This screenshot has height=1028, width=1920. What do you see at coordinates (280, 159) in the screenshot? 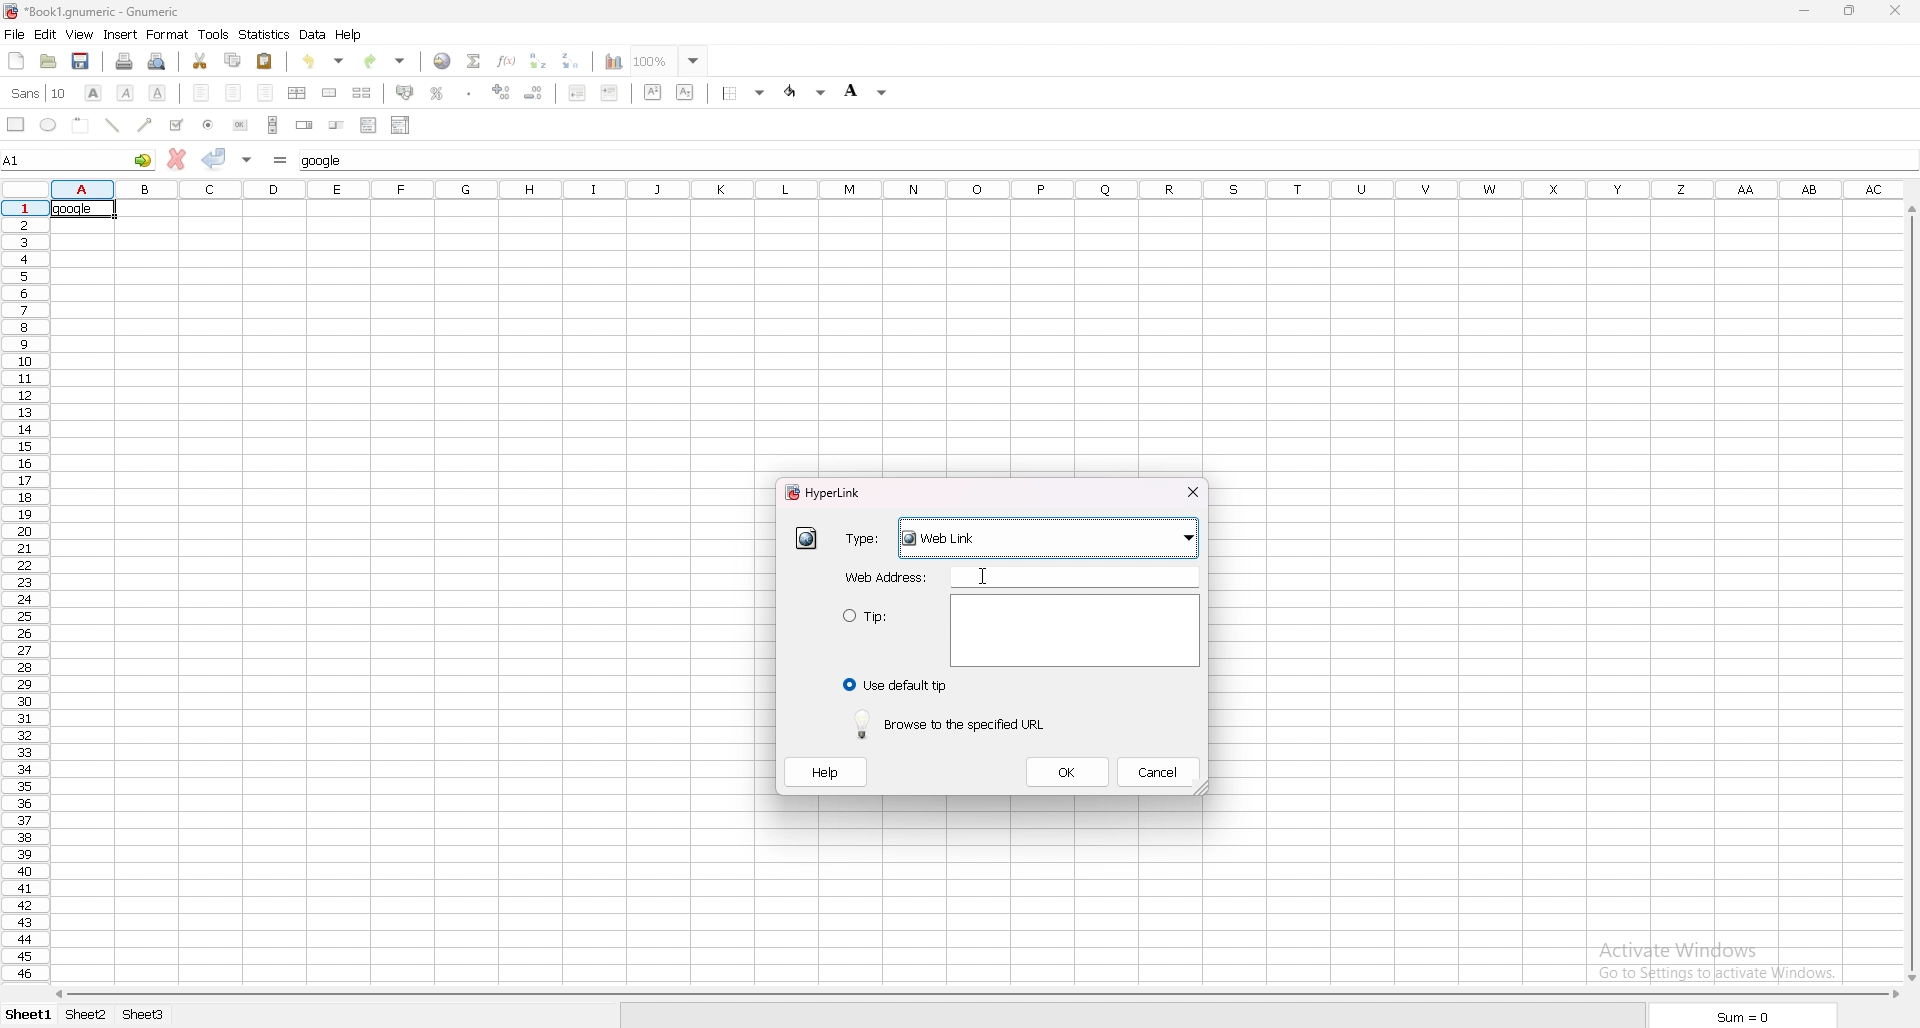
I see `formula` at bounding box center [280, 159].